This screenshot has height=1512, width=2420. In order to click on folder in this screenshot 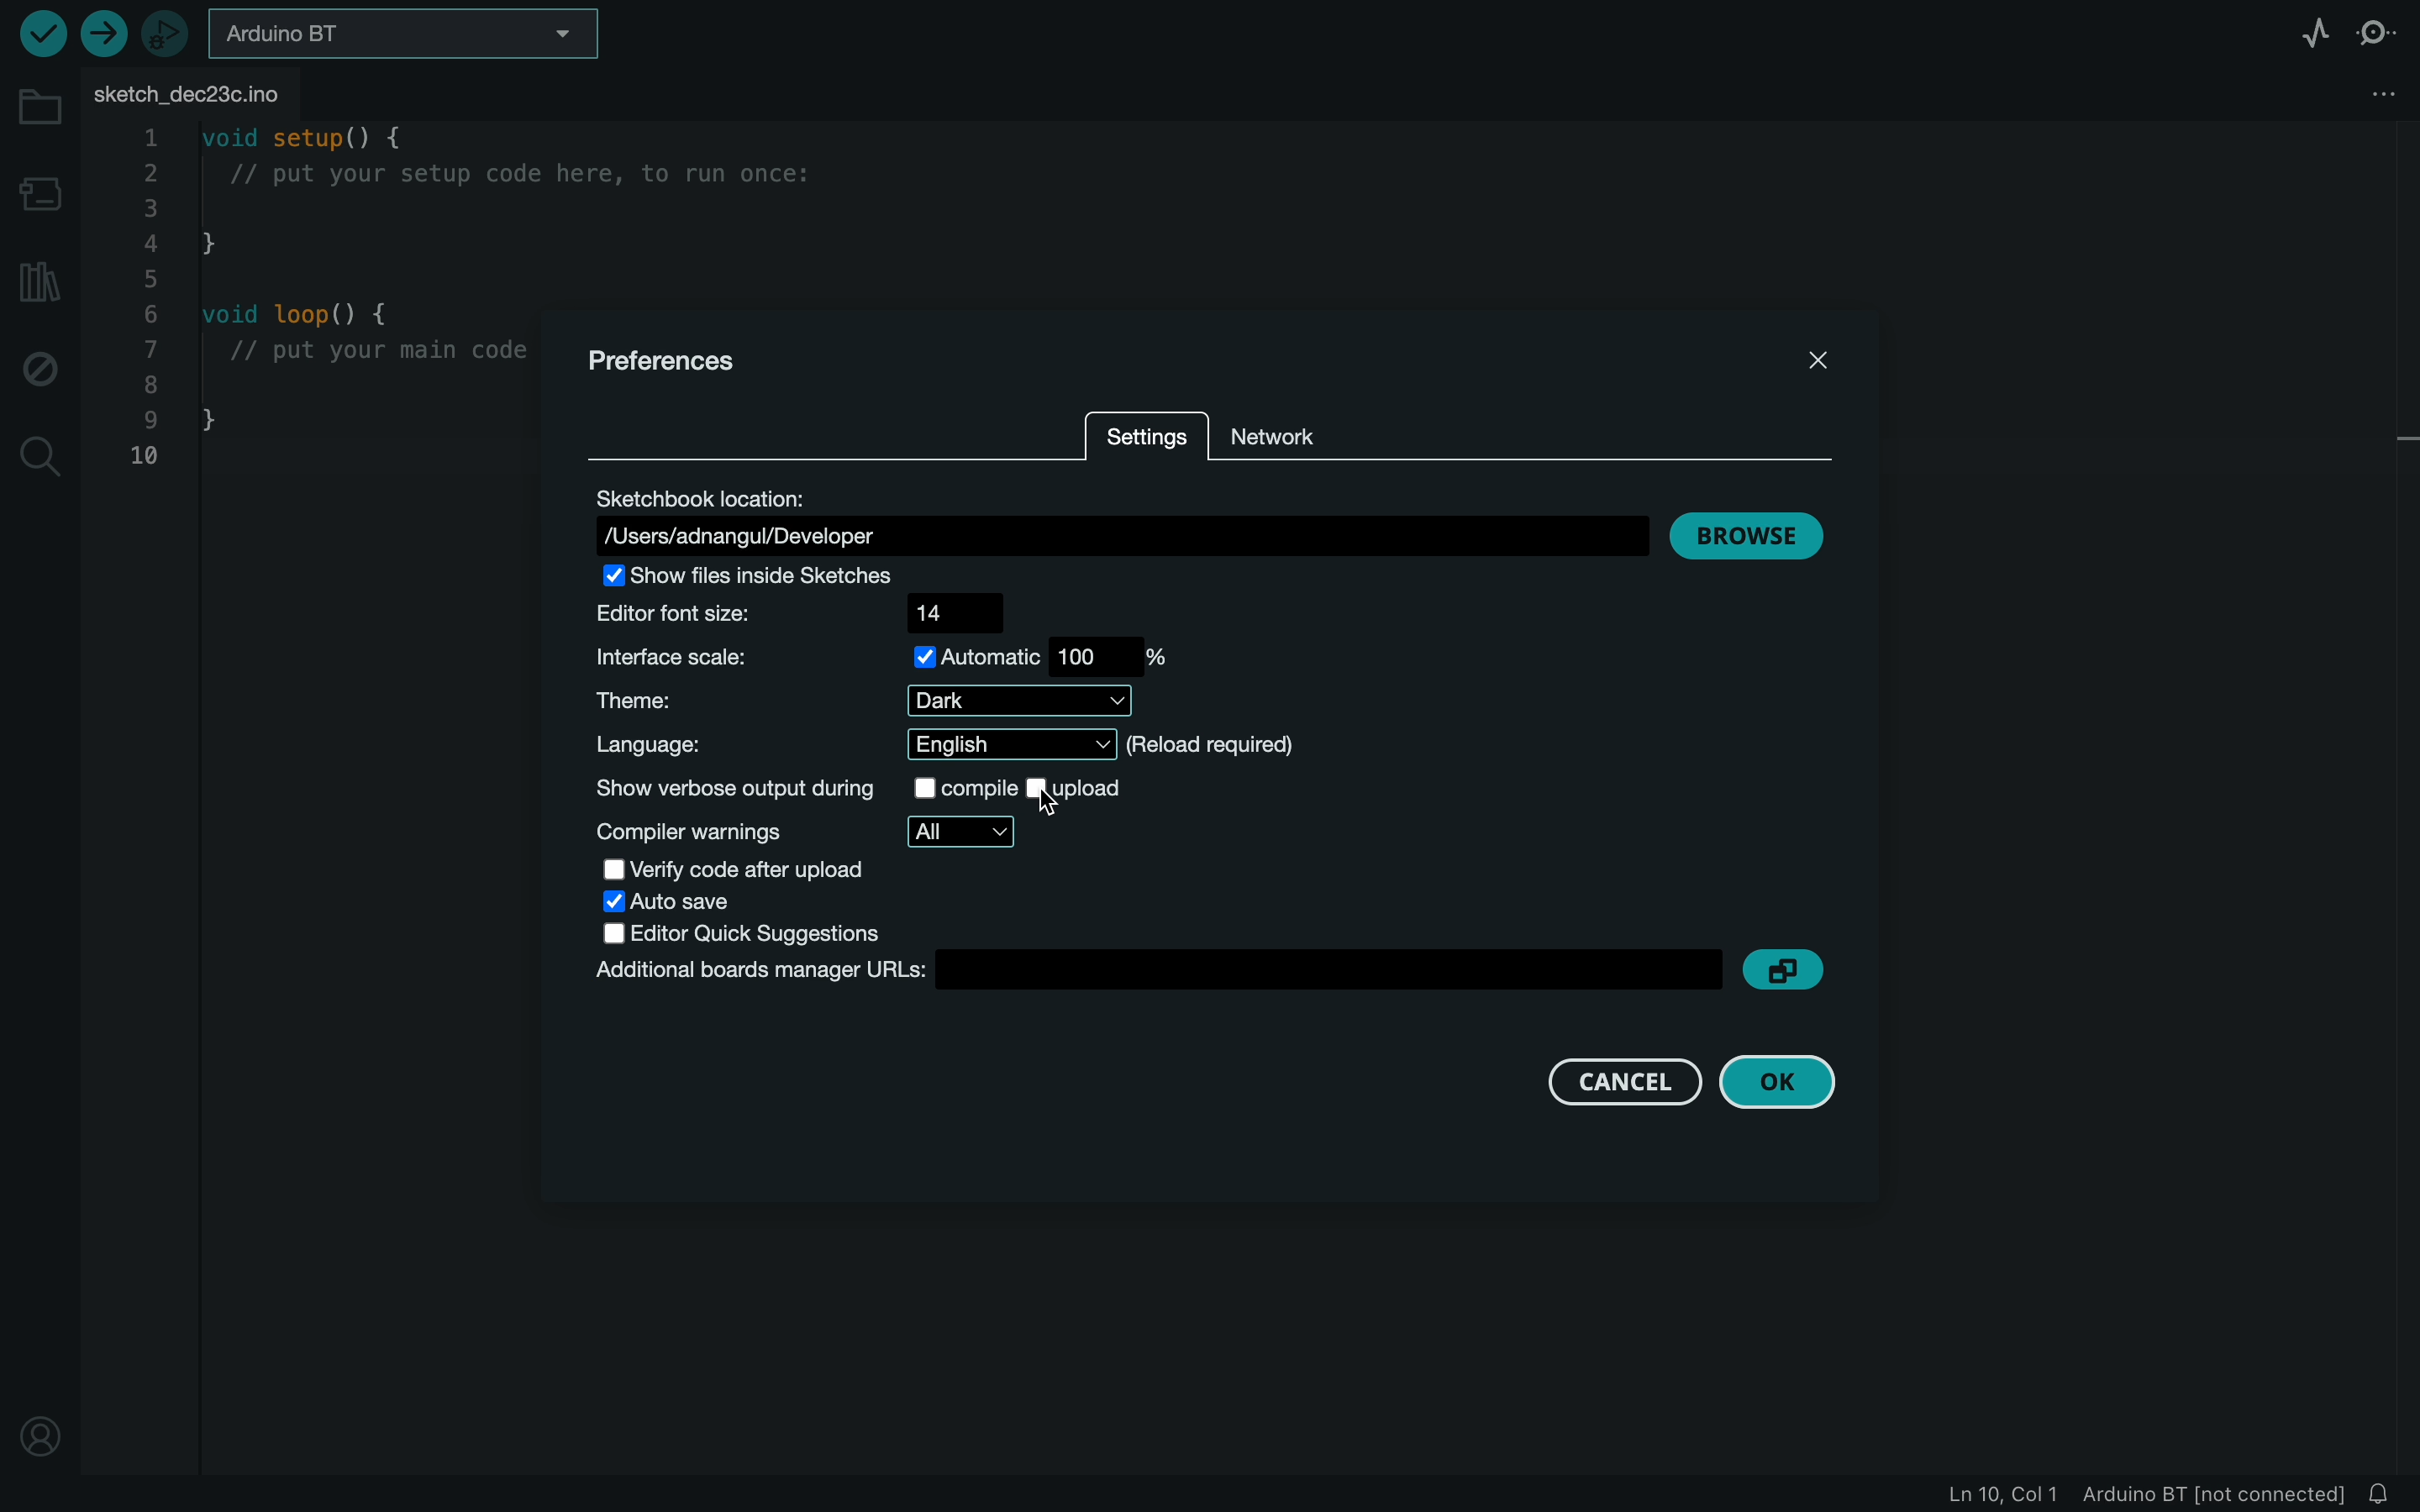, I will do `click(35, 113)`.